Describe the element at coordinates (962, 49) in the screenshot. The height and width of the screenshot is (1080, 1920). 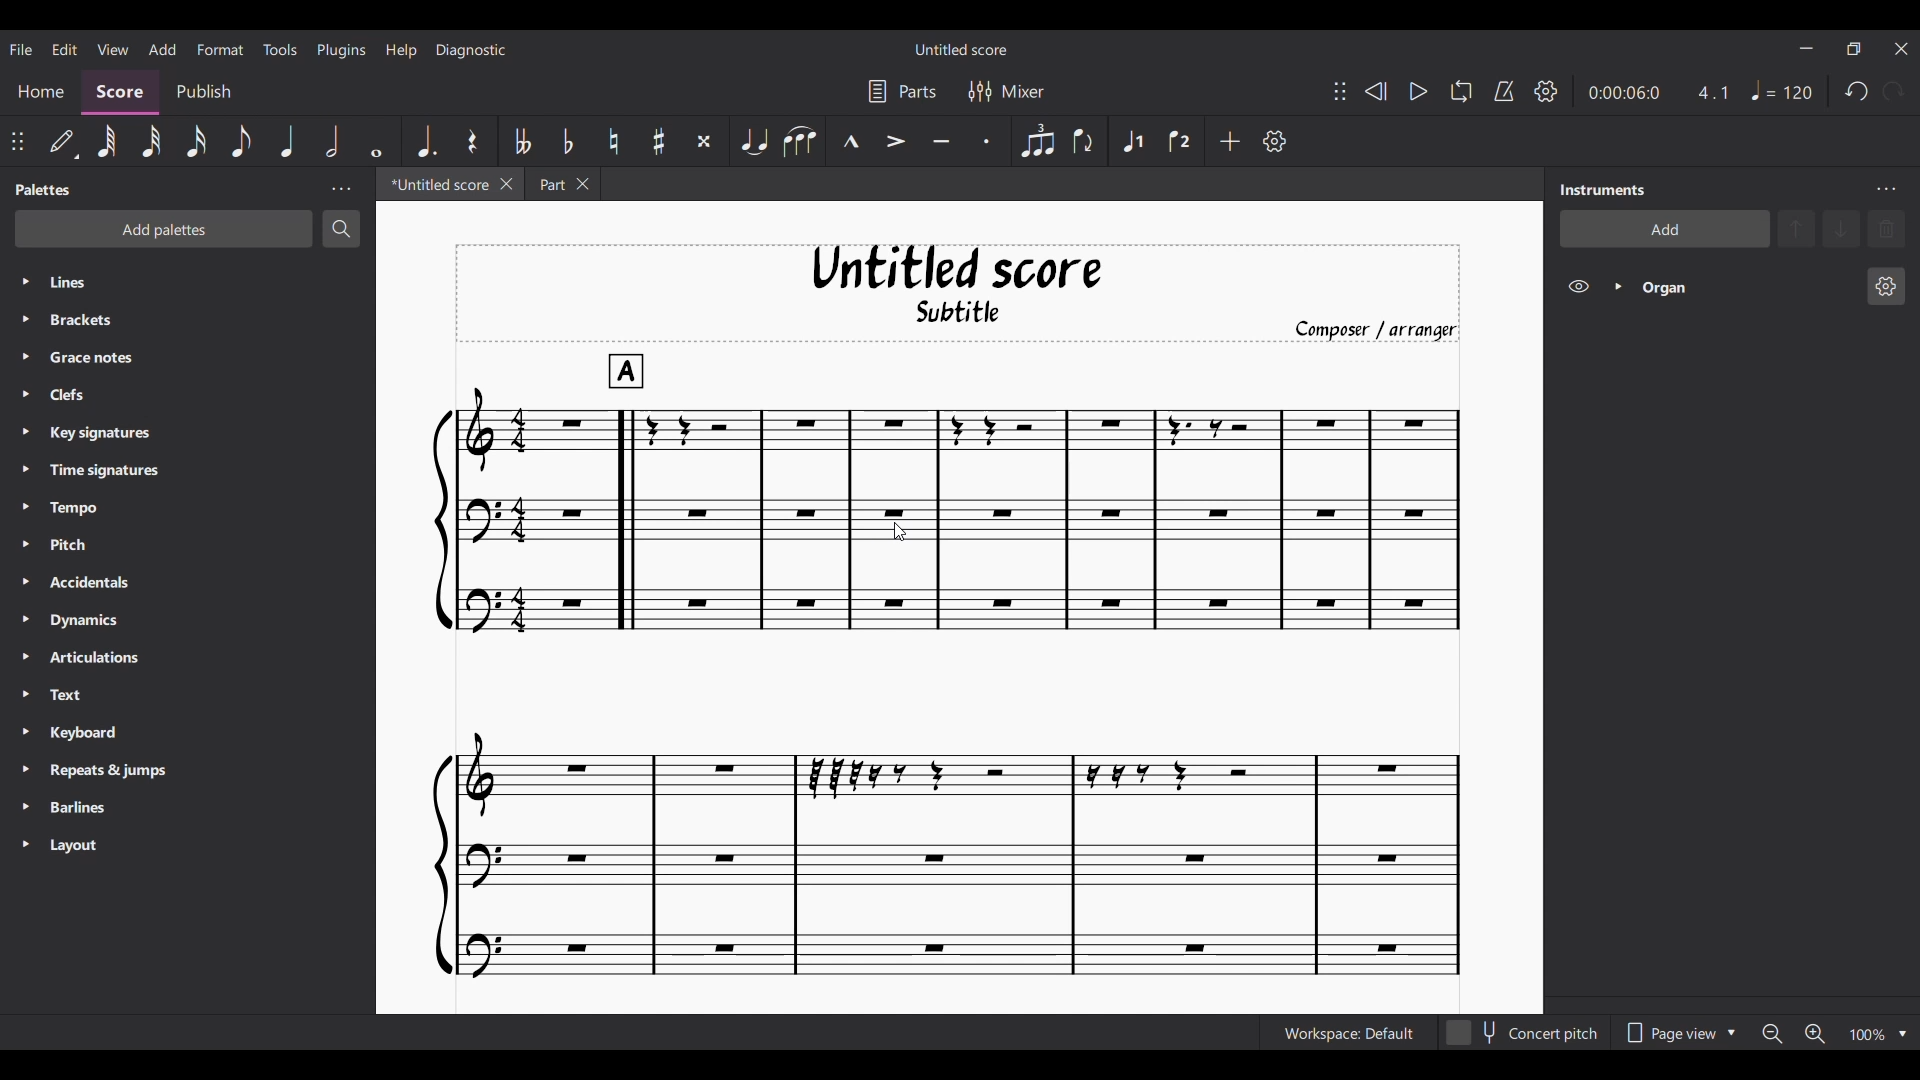
I see `Name of current score` at that location.